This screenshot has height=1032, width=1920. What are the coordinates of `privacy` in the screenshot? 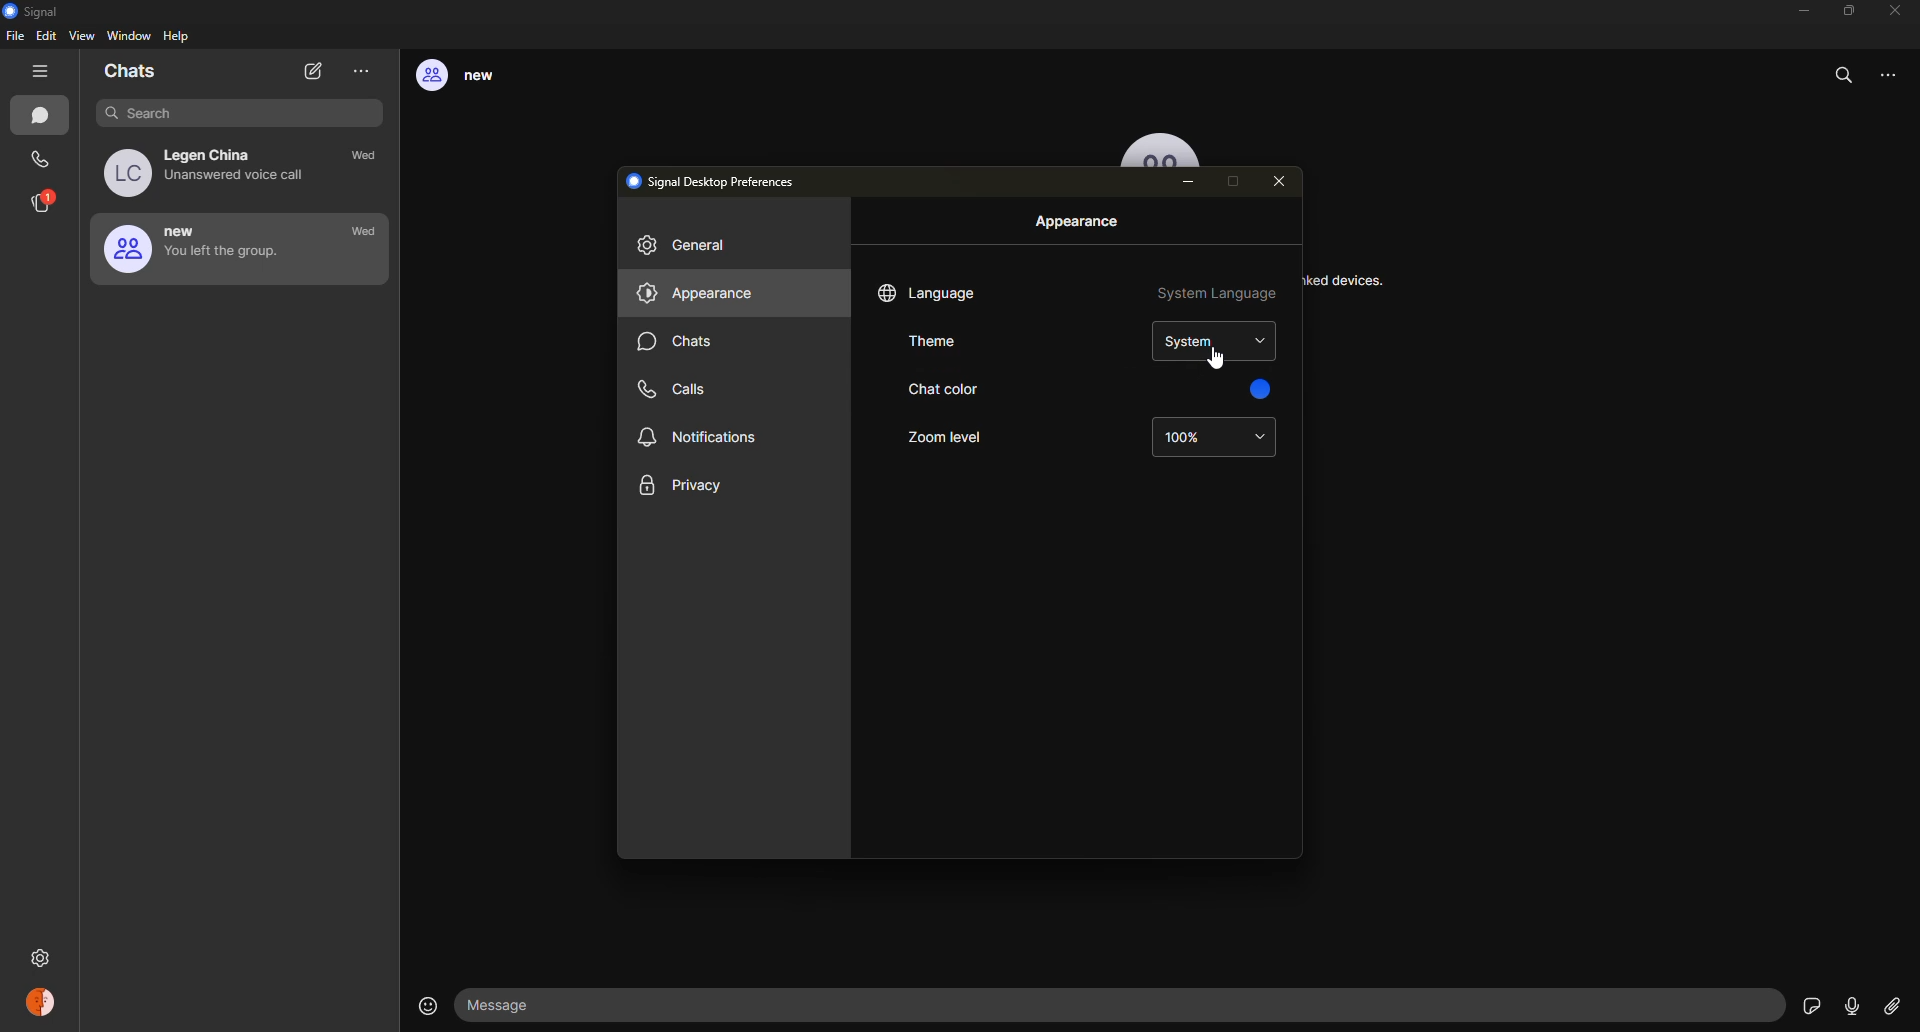 It's located at (682, 487).